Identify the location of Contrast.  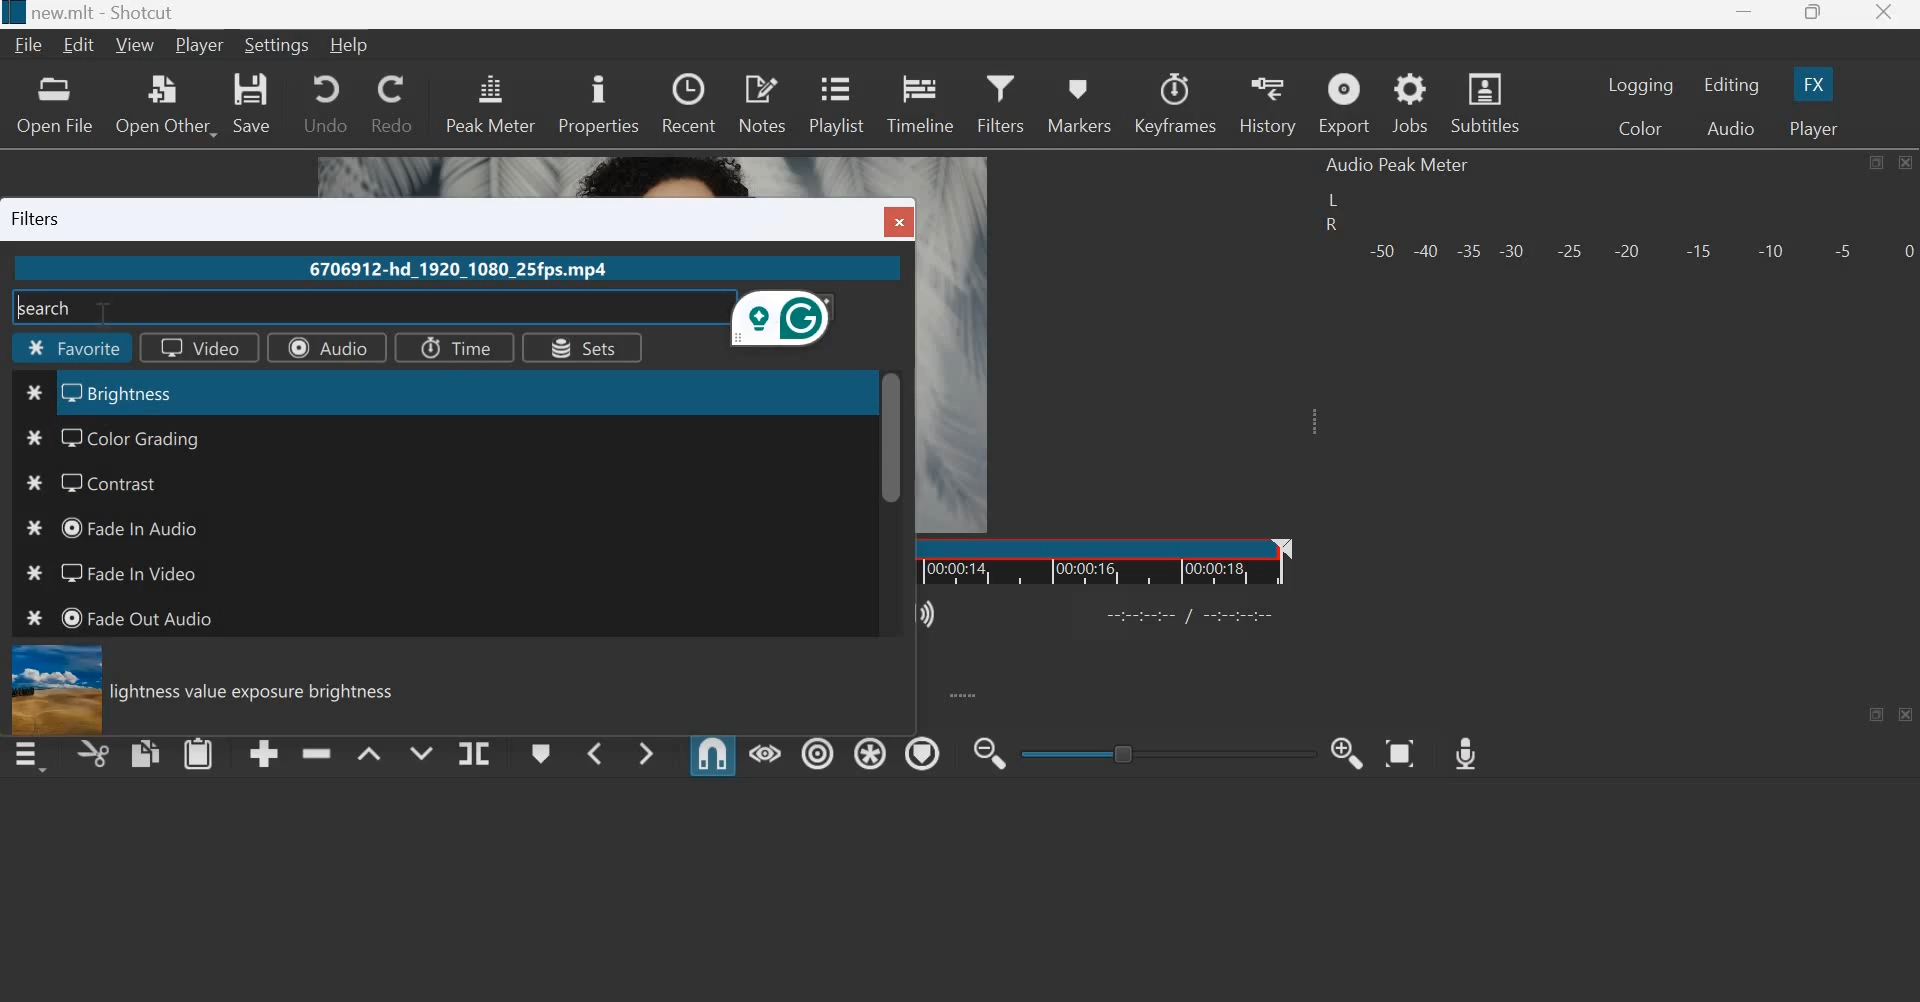
(118, 483).